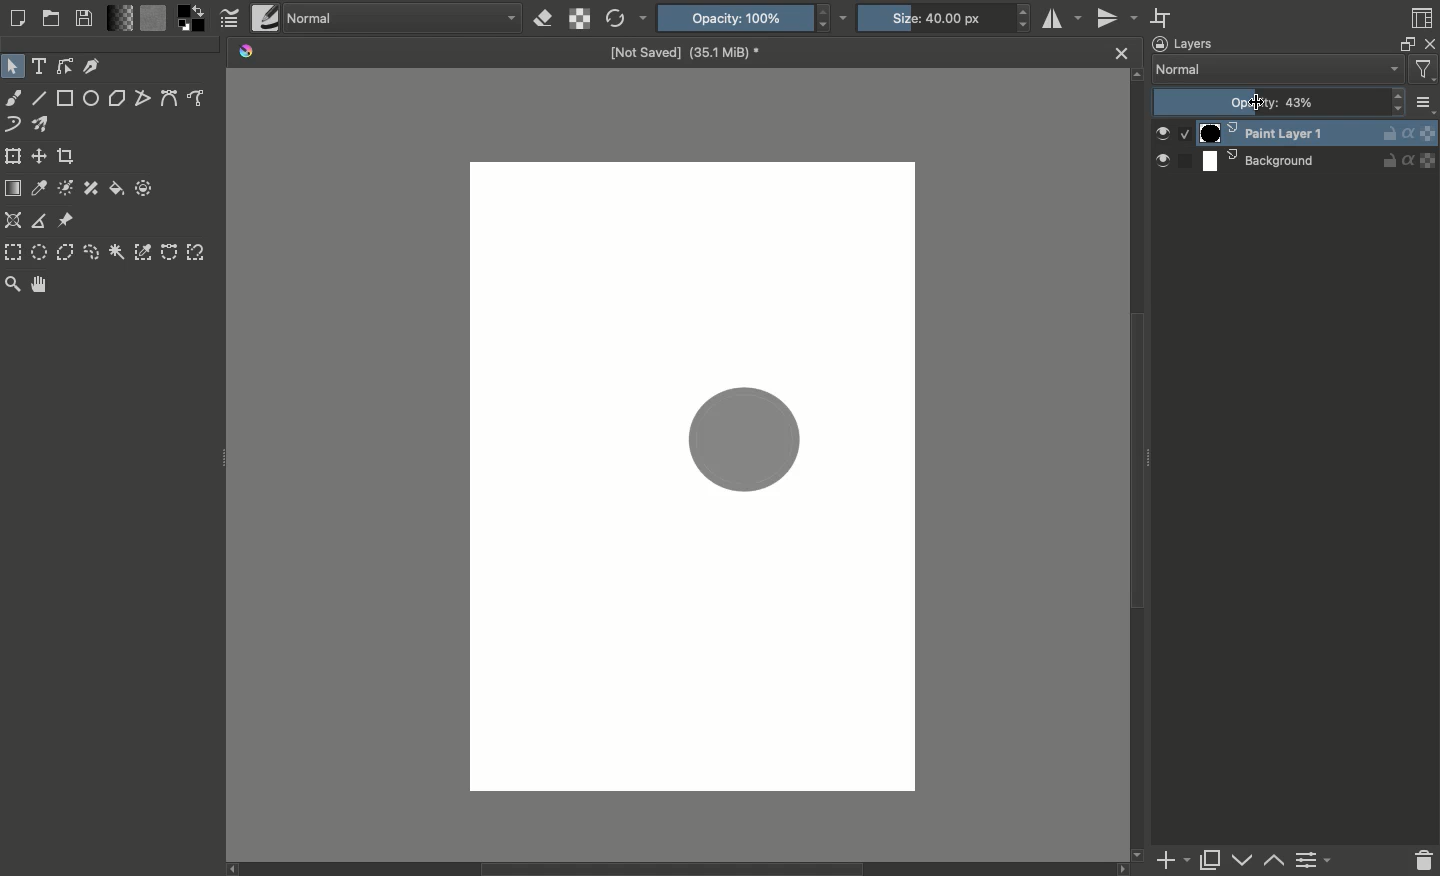 This screenshot has height=876, width=1440. I want to click on Line, so click(38, 98).